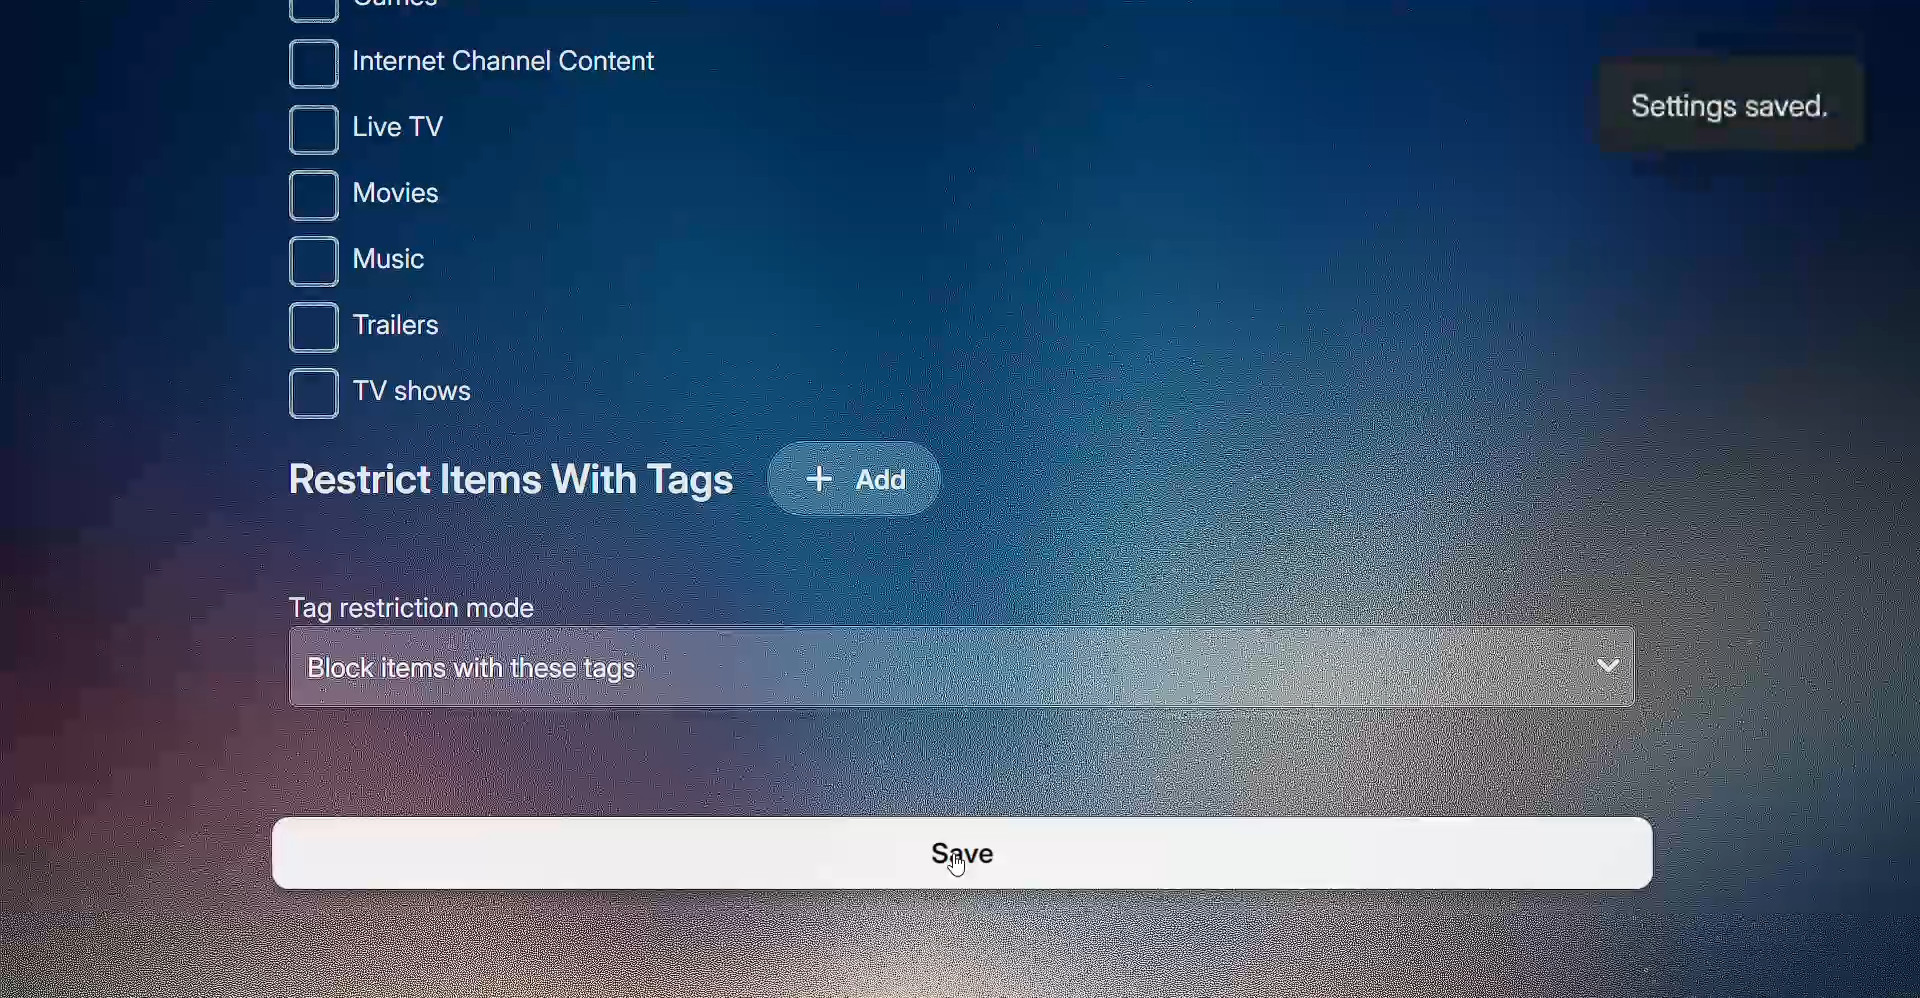  What do you see at coordinates (402, 131) in the screenshot?
I see `Live TV` at bounding box center [402, 131].